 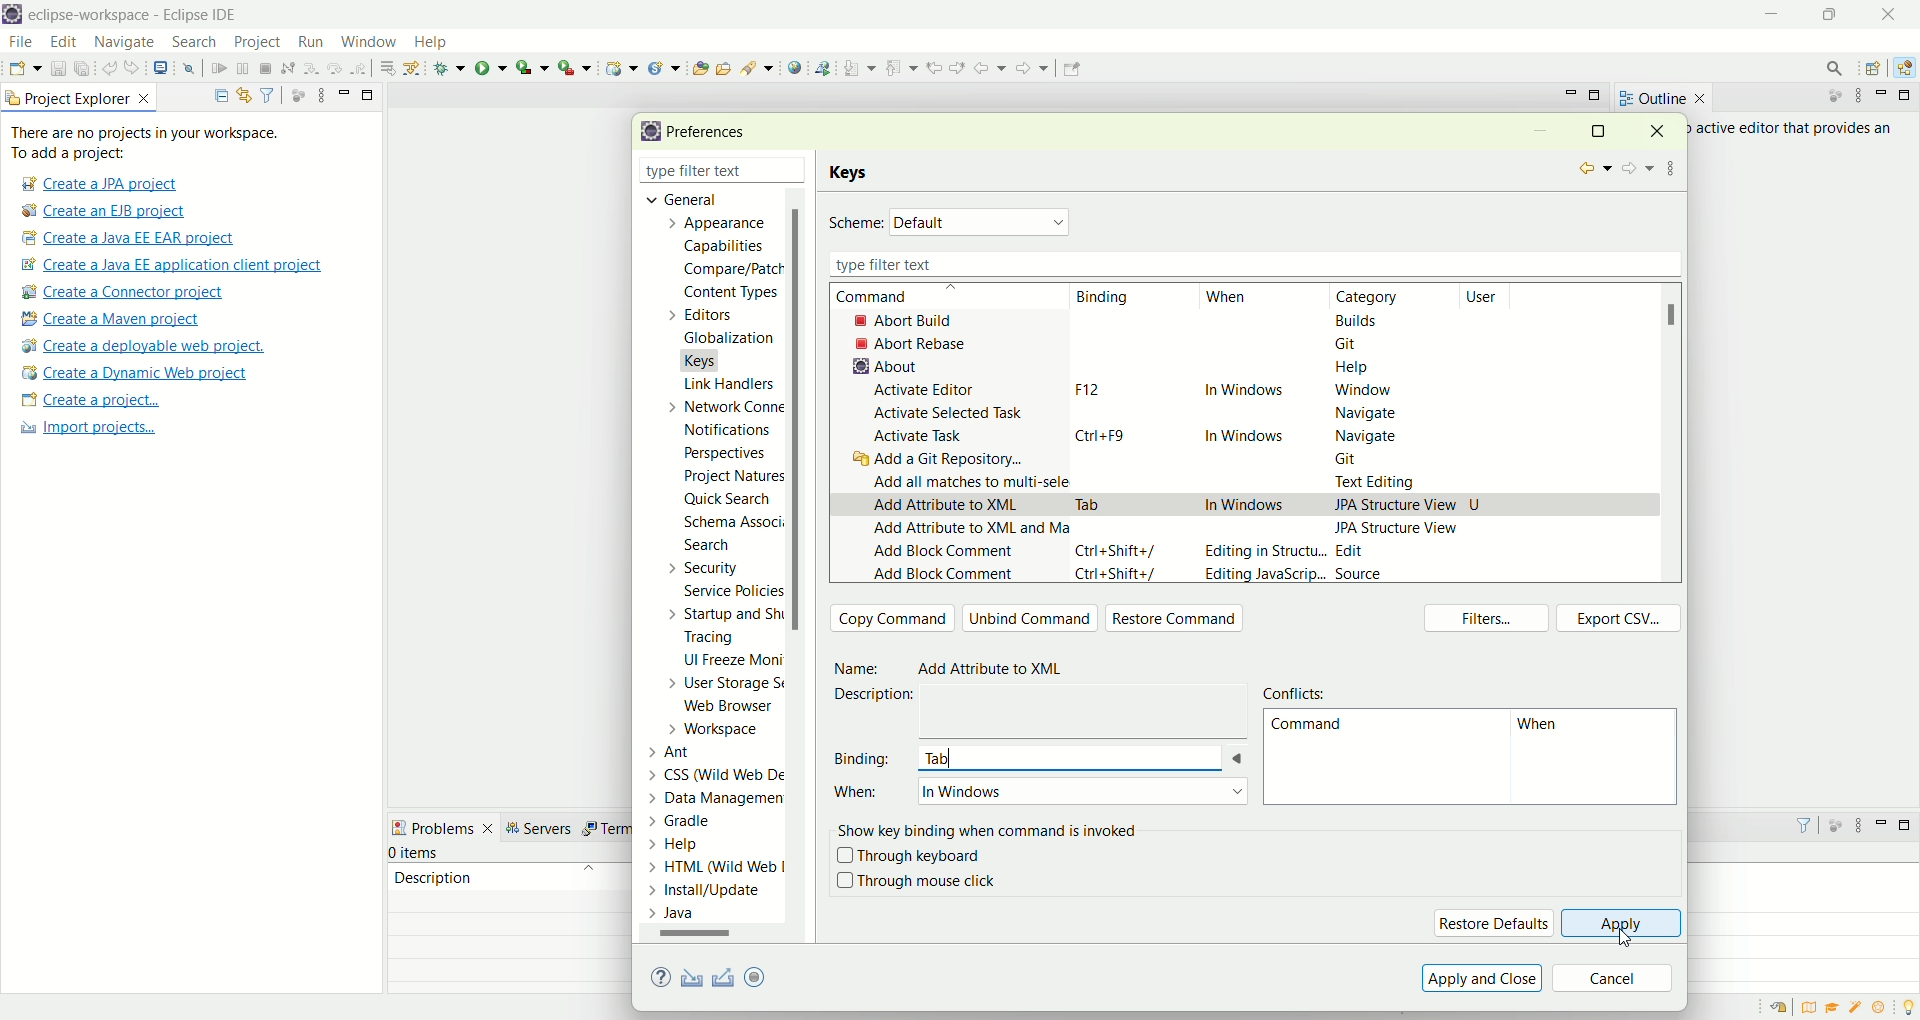 What do you see at coordinates (433, 876) in the screenshot?
I see `description` at bounding box center [433, 876].